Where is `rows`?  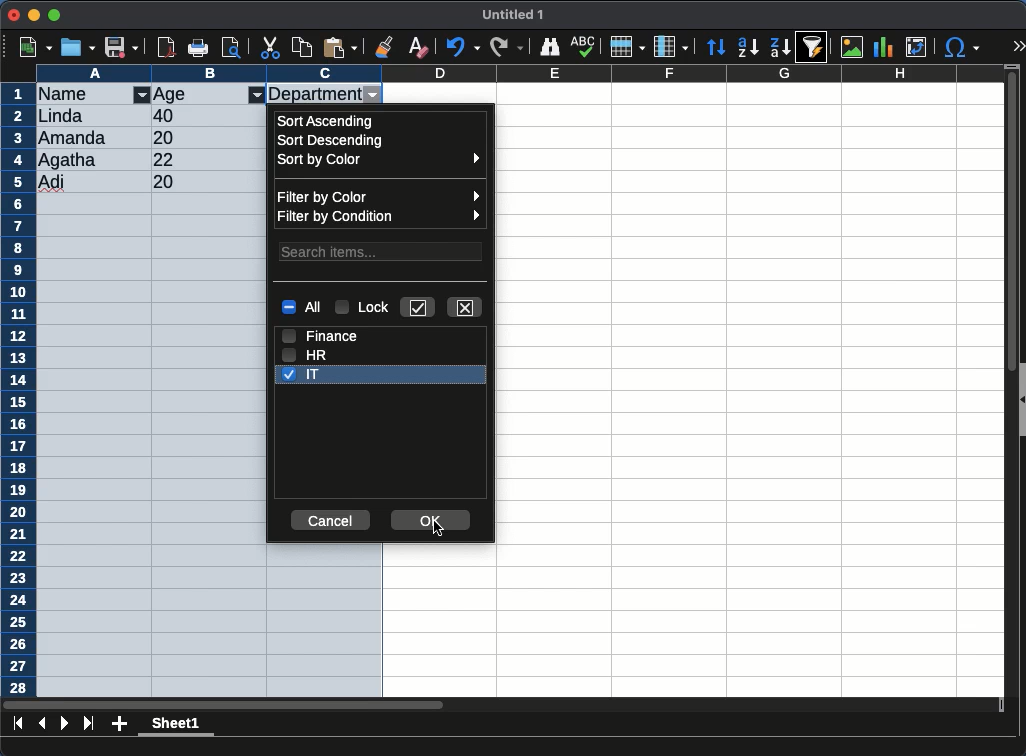 rows is located at coordinates (18, 390).